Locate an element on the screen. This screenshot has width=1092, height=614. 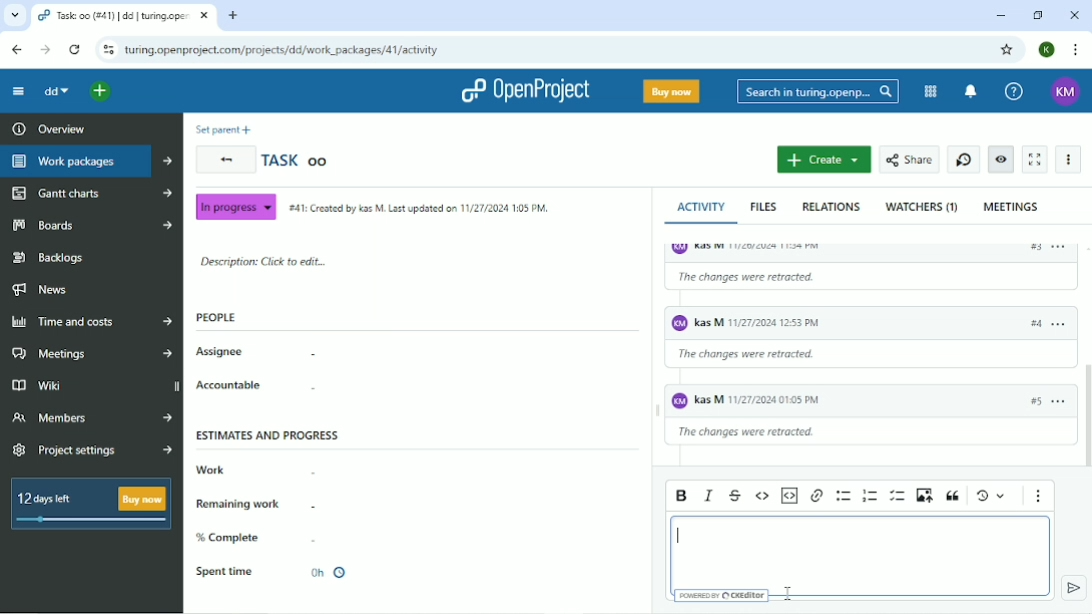
Gantt charts is located at coordinates (90, 193).